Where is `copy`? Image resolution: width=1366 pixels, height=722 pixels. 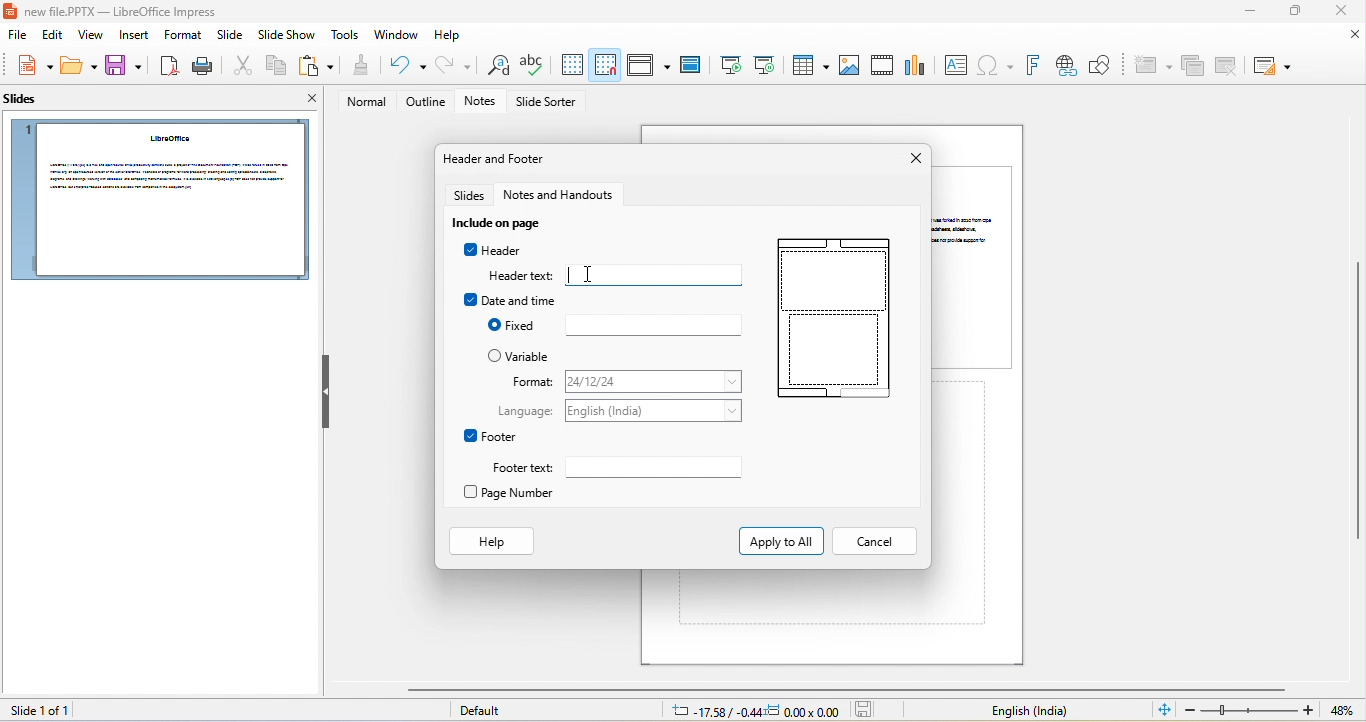
copy is located at coordinates (273, 67).